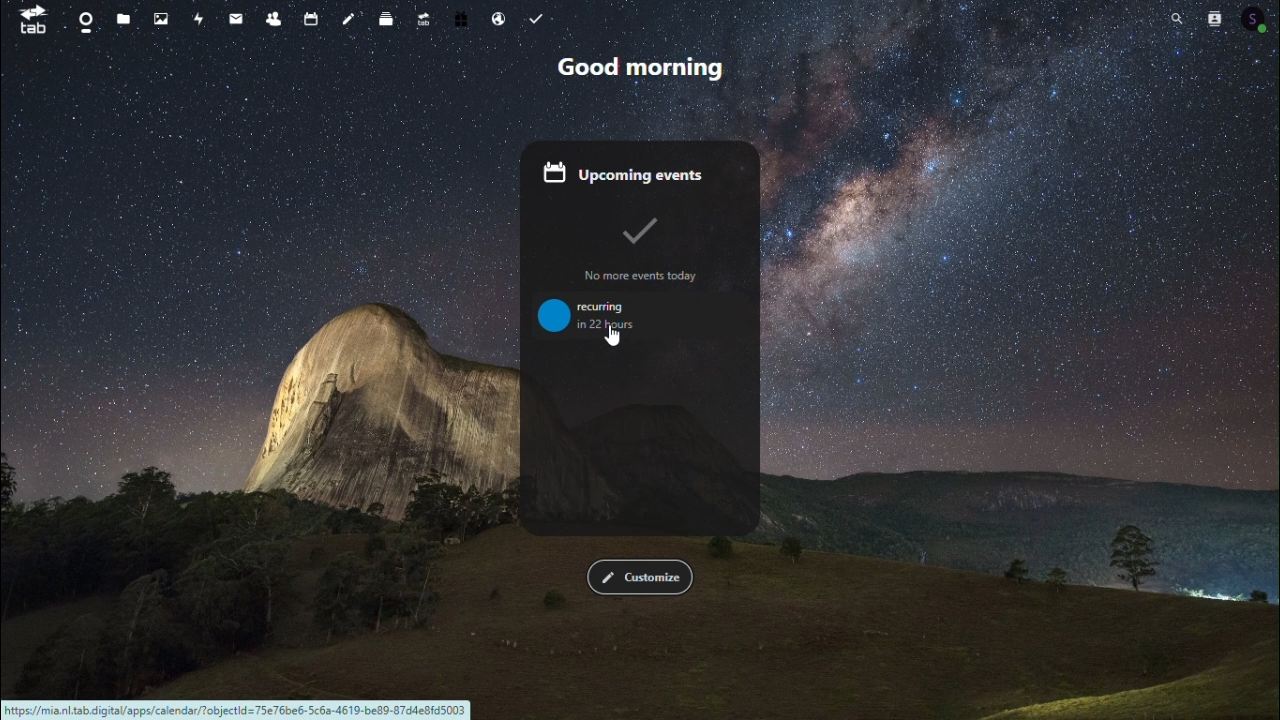  Describe the element at coordinates (121, 19) in the screenshot. I see `Files` at that location.